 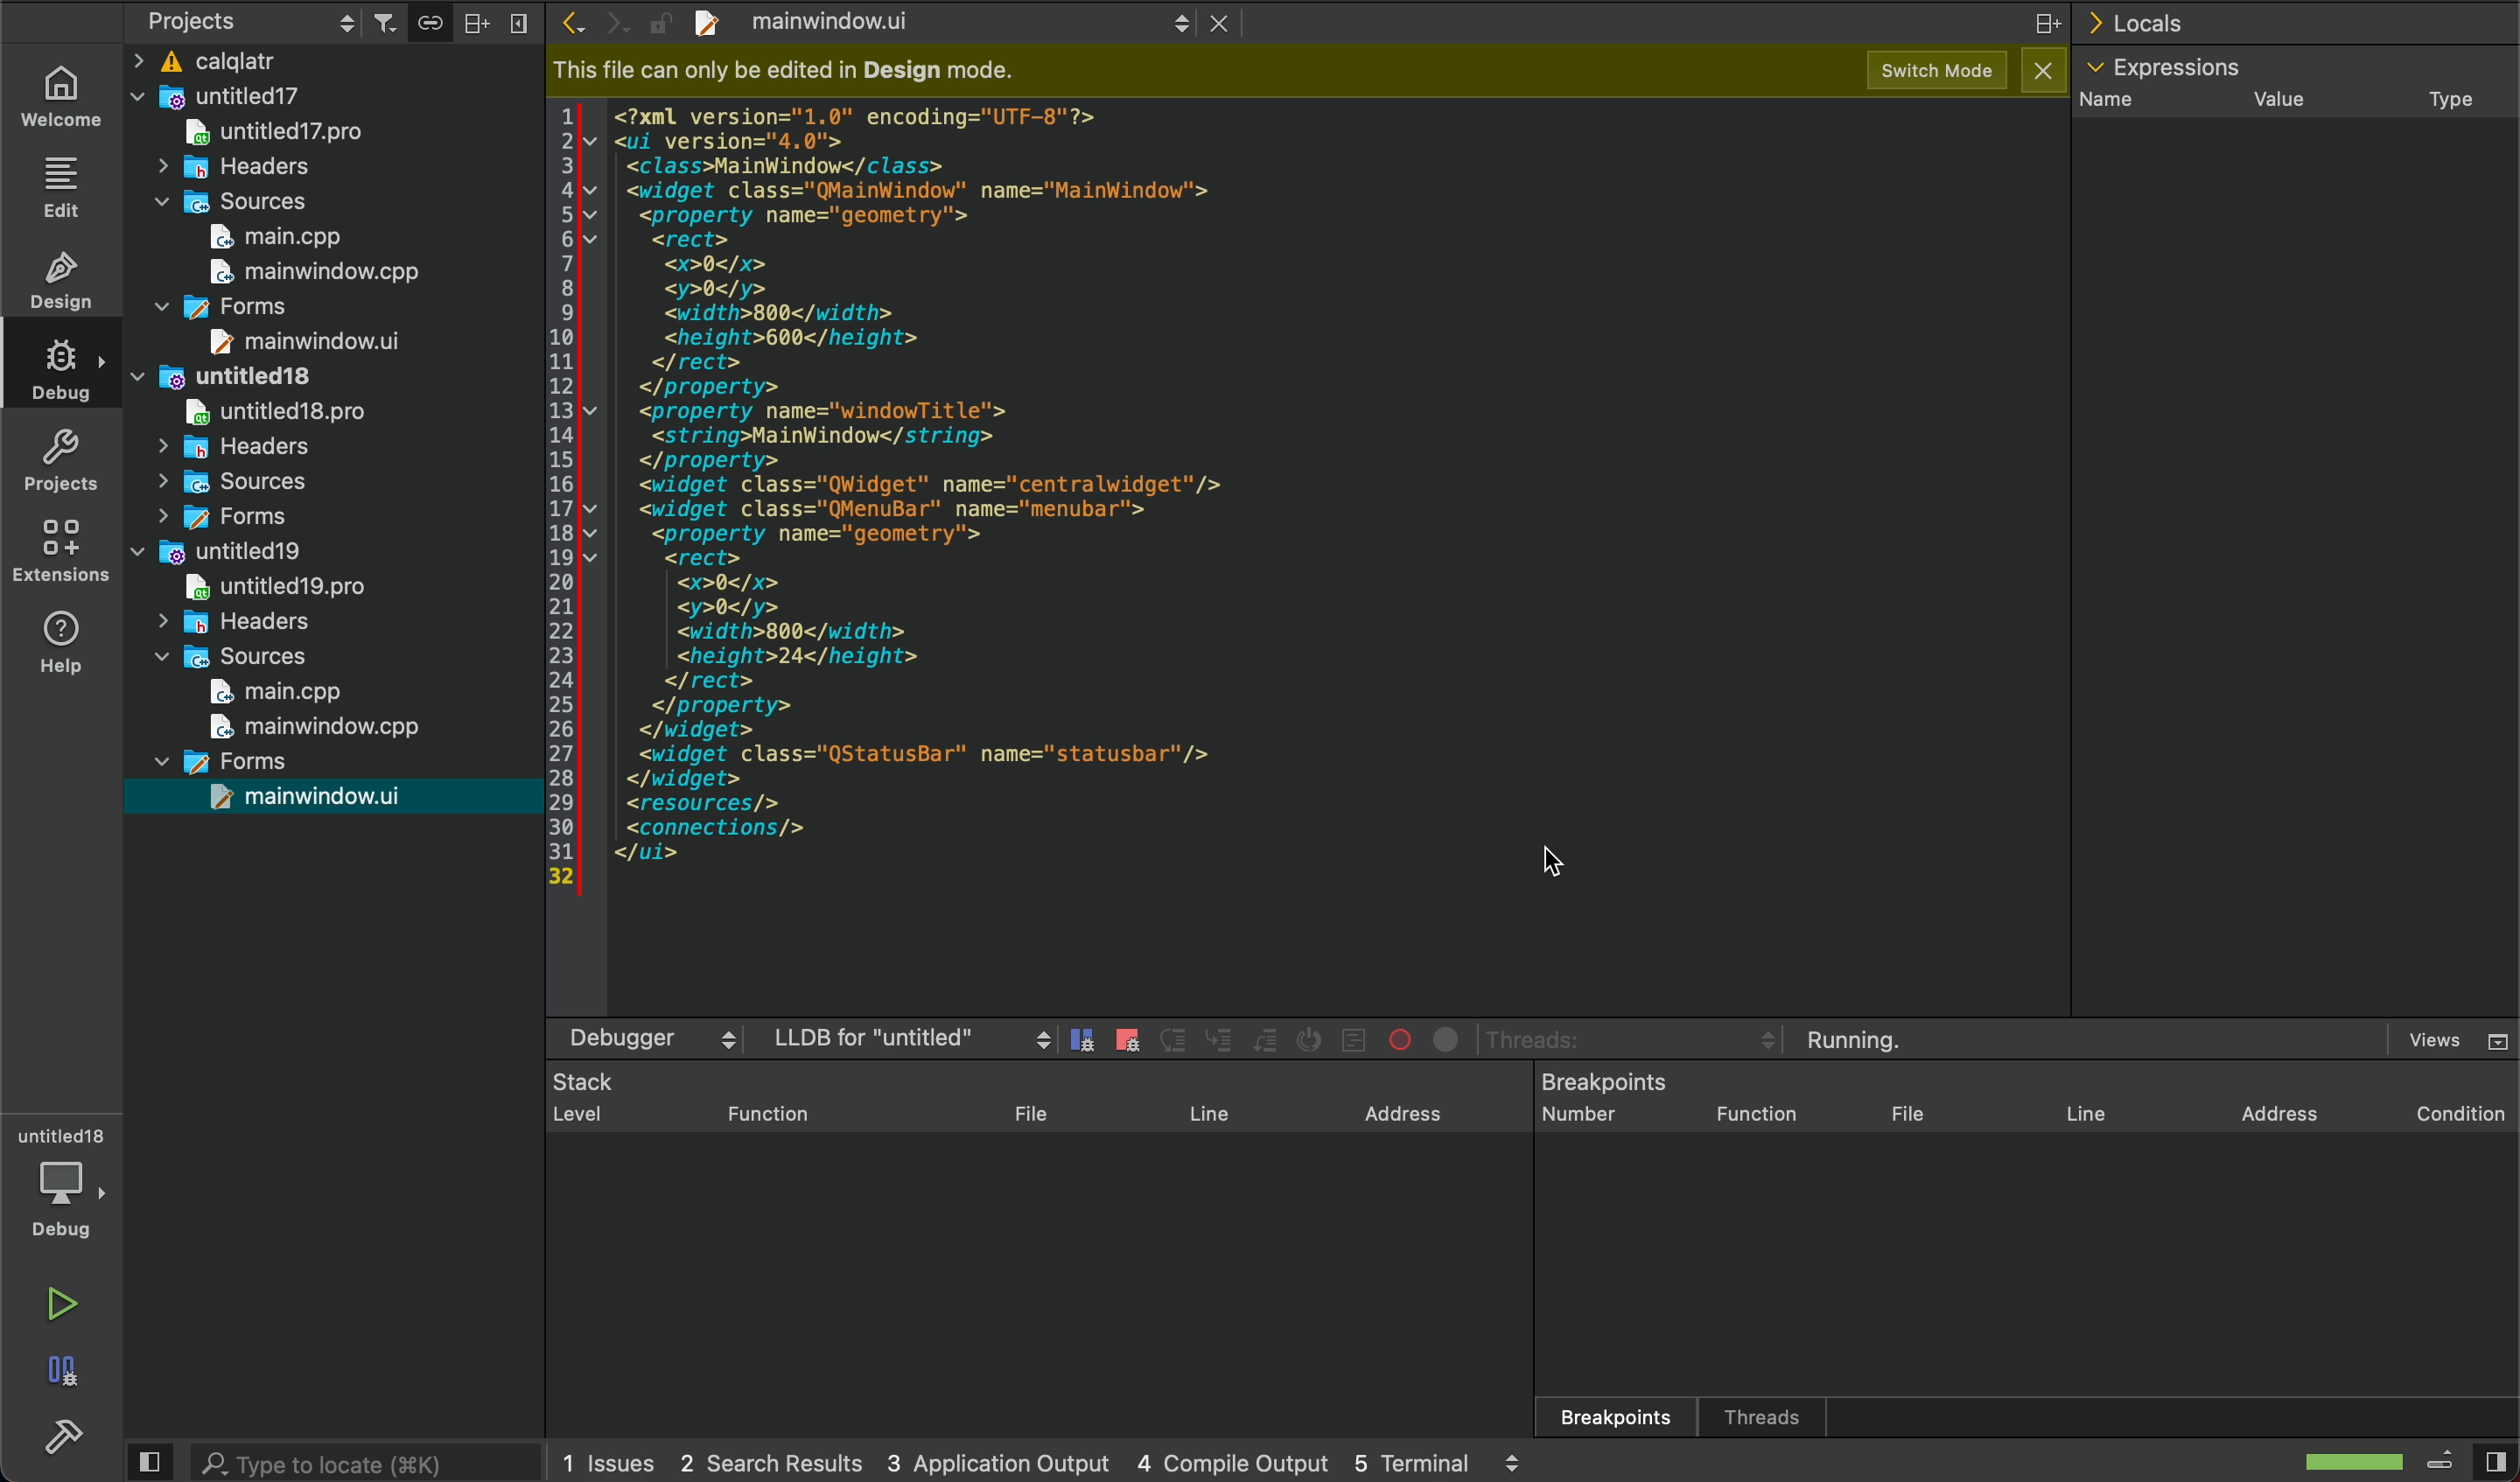 I want to click on cursor, so click(x=1540, y=867).